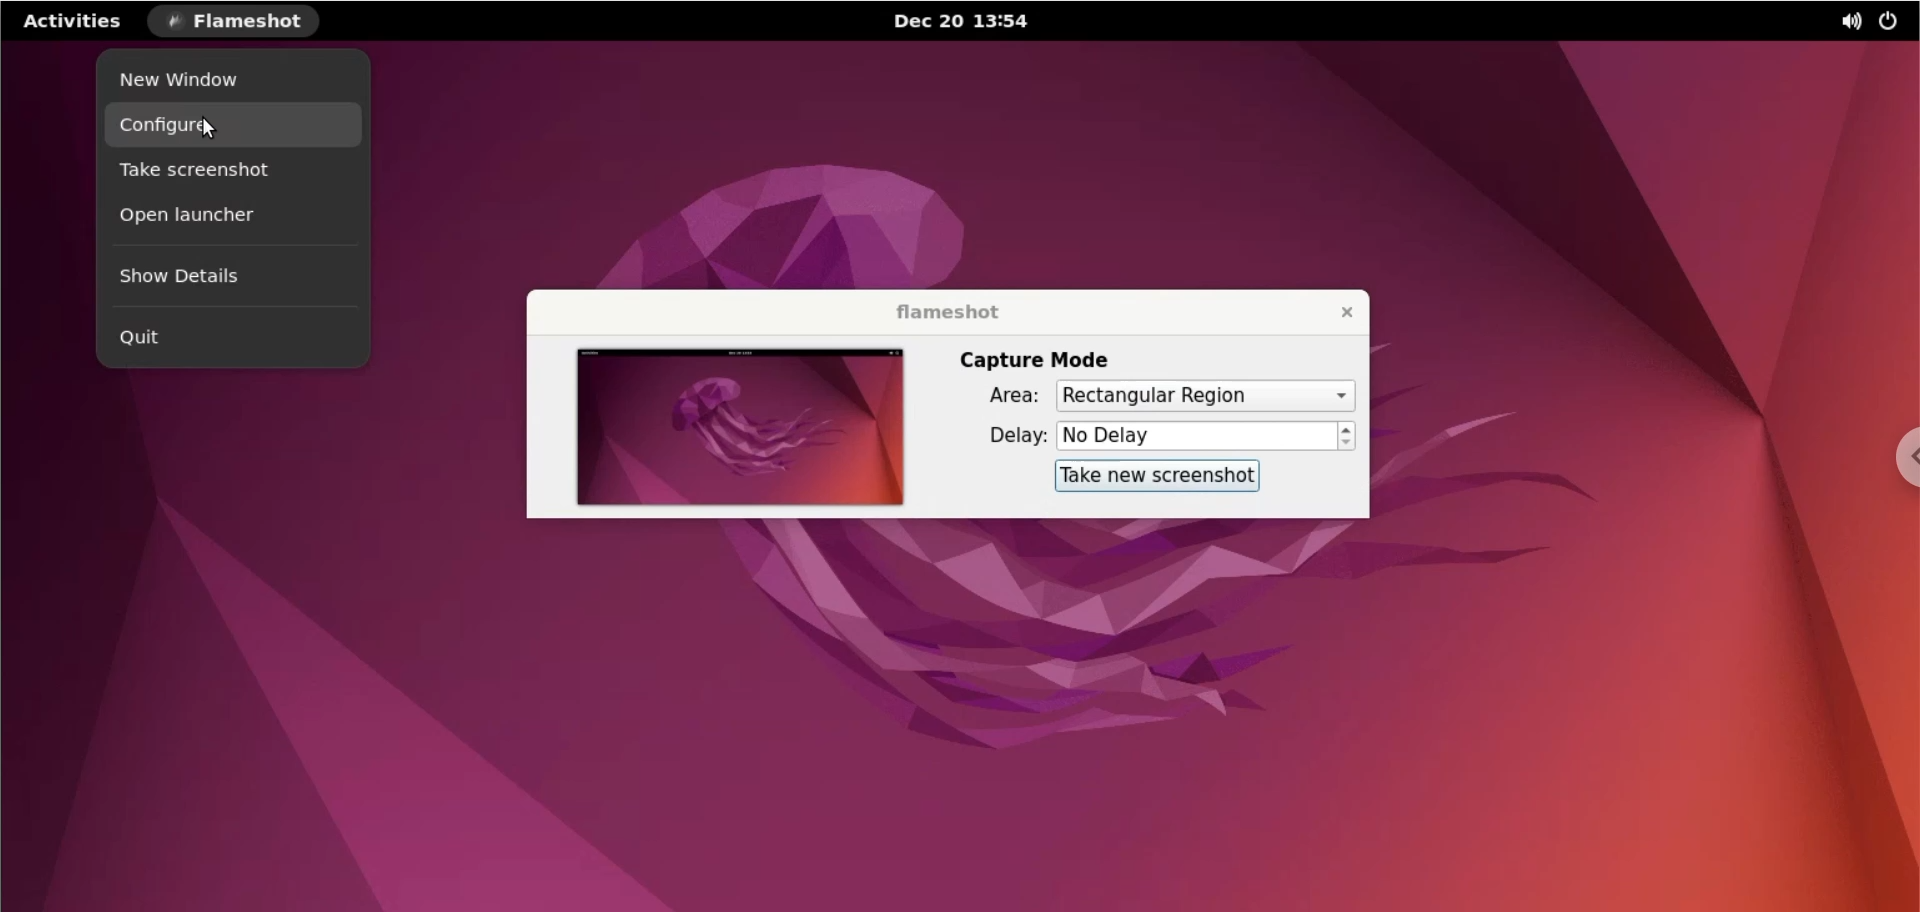 The image size is (1920, 912). Describe the element at coordinates (1042, 359) in the screenshot. I see `capture mode` at that location.